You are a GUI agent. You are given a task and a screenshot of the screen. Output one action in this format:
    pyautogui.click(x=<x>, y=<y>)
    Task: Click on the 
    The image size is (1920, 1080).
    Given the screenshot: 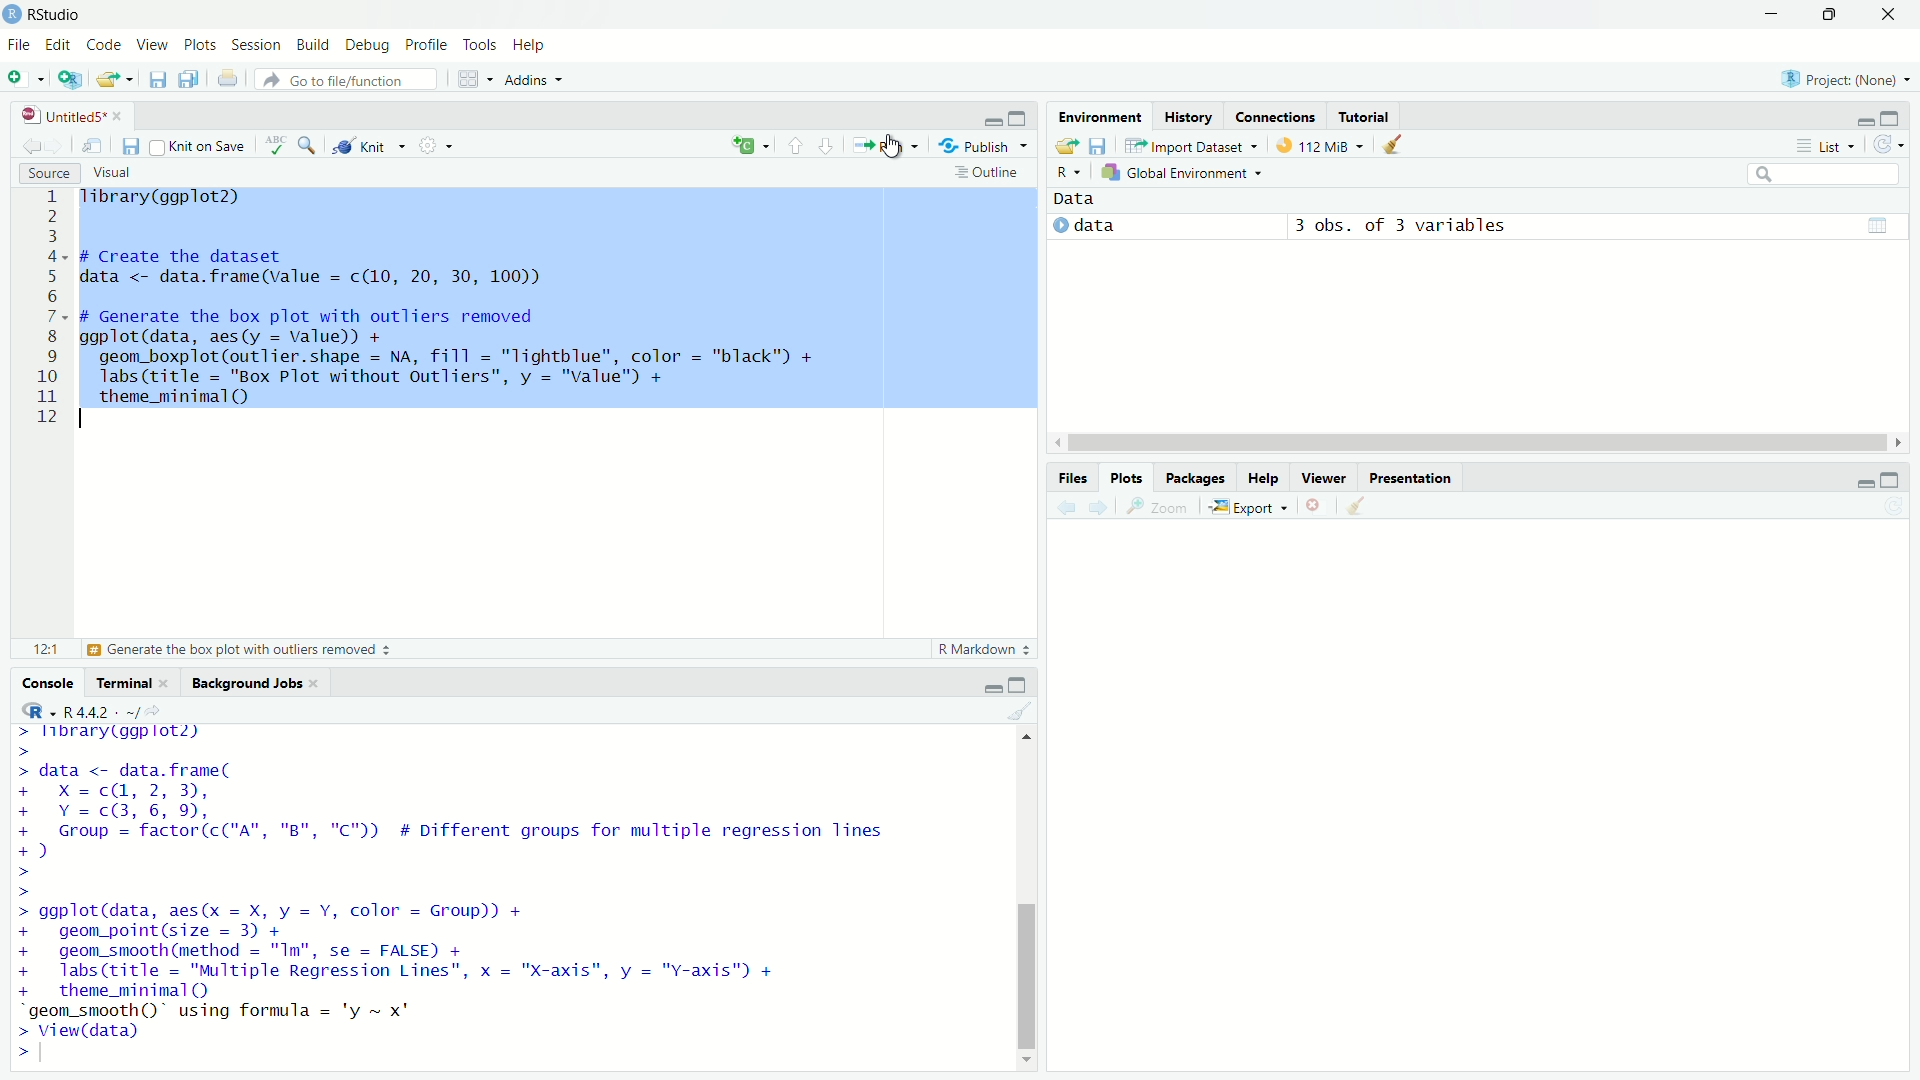 What is the action you would take?
    pyautogui.click(x=1066, y=477)
    